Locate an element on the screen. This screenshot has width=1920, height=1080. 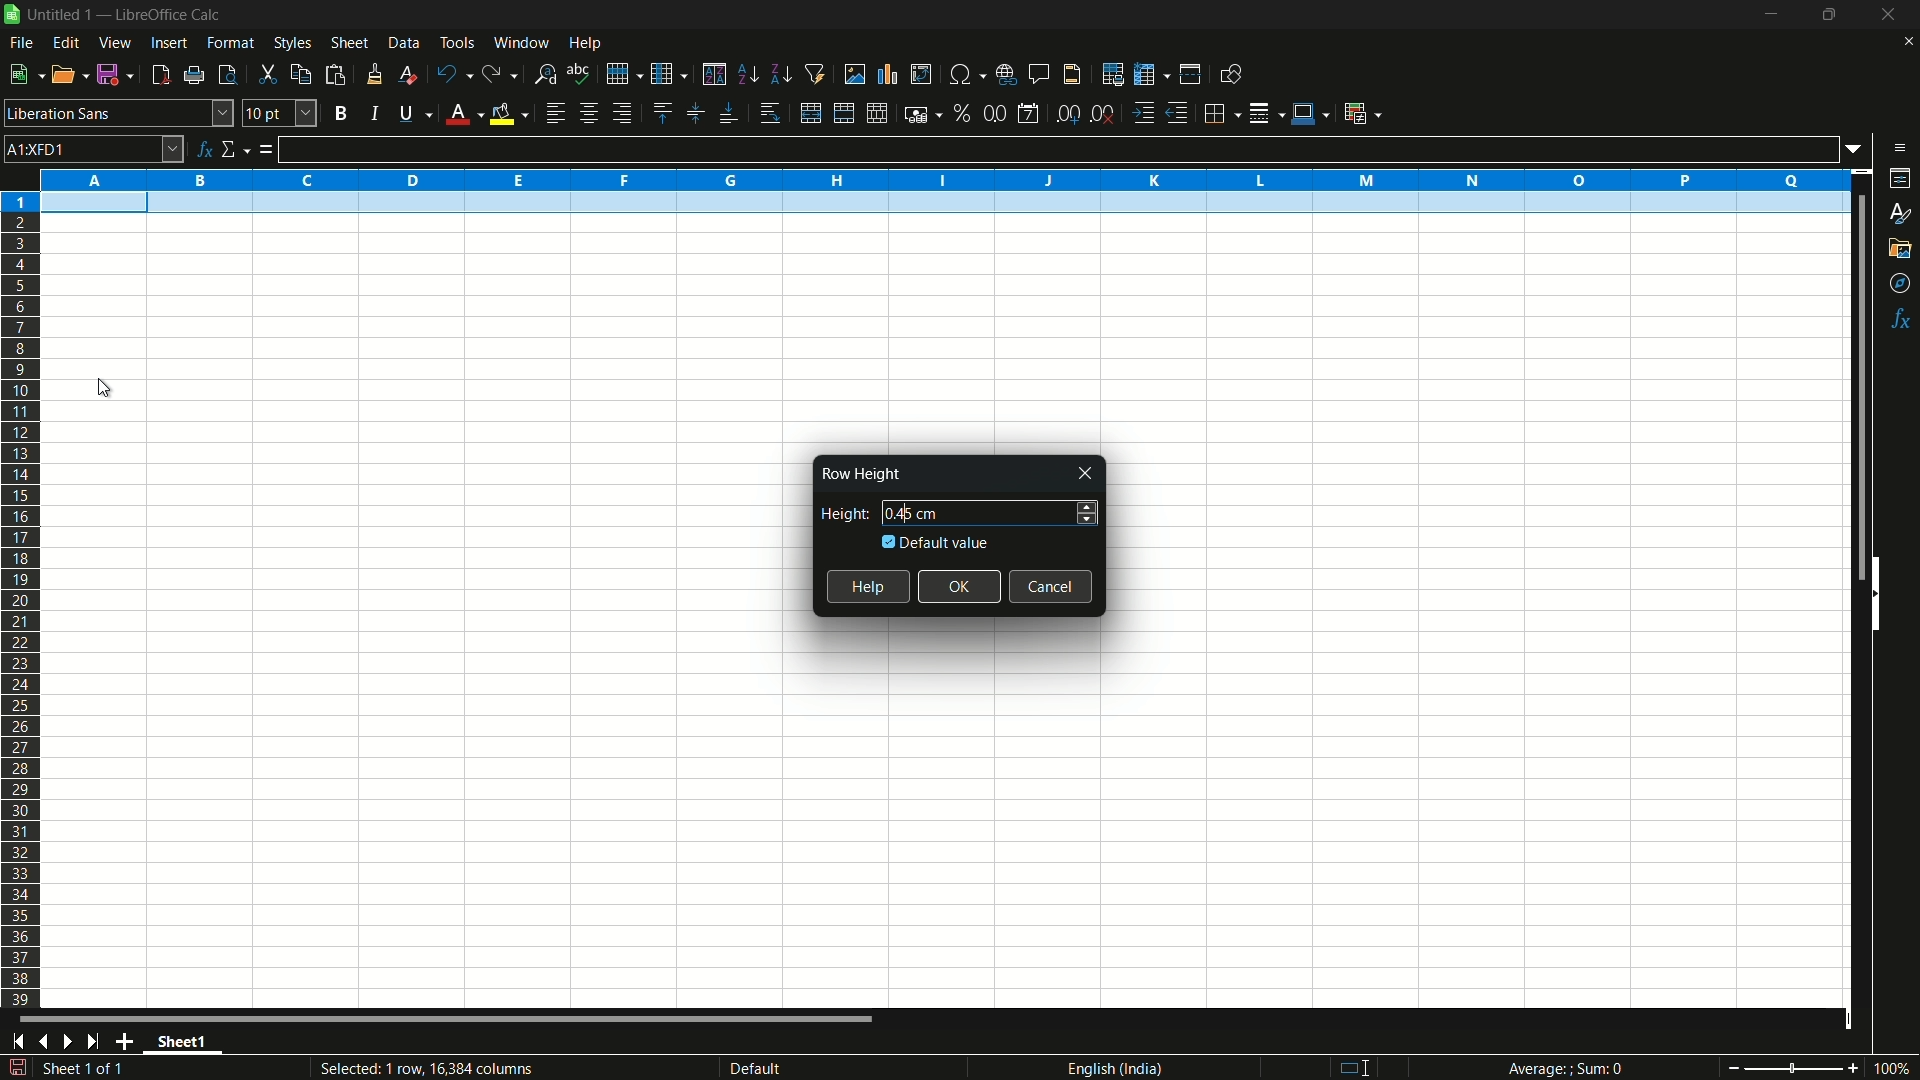
format as number is located at coordinates (994, 113).